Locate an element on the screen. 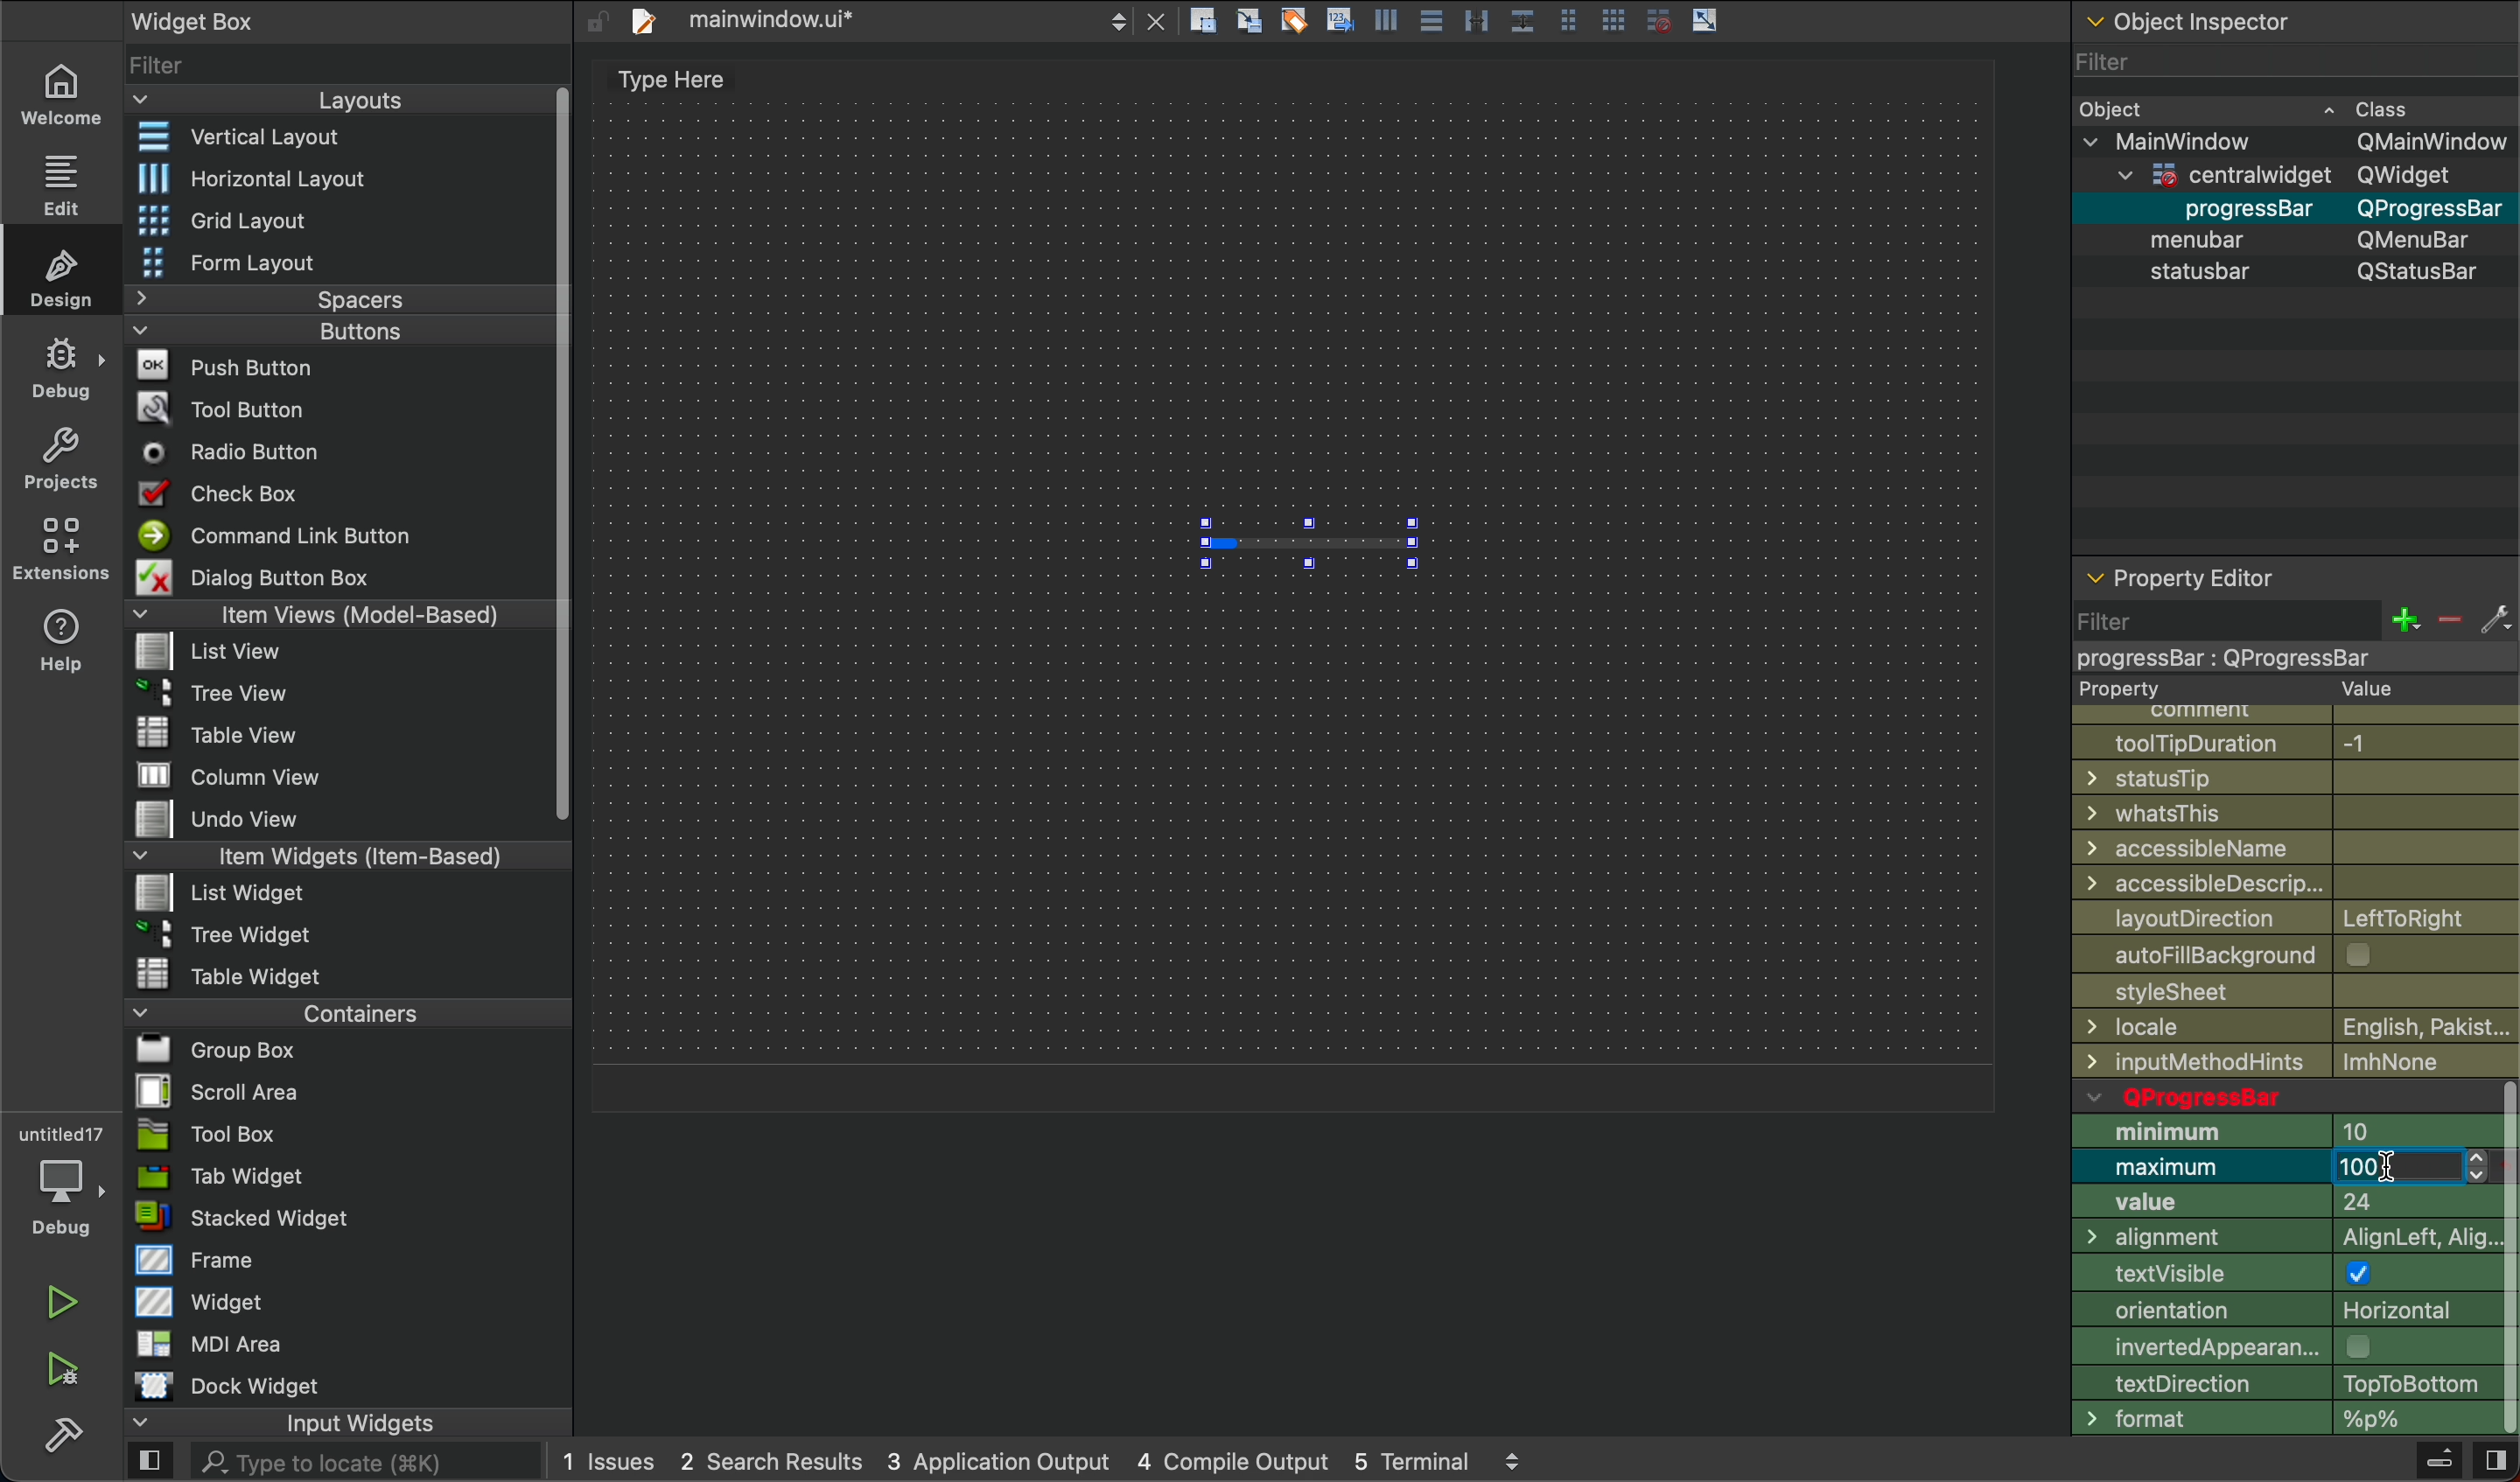 The width and height of the screenshot is (2520, 1482). extension is located at coordinates (62, 547).